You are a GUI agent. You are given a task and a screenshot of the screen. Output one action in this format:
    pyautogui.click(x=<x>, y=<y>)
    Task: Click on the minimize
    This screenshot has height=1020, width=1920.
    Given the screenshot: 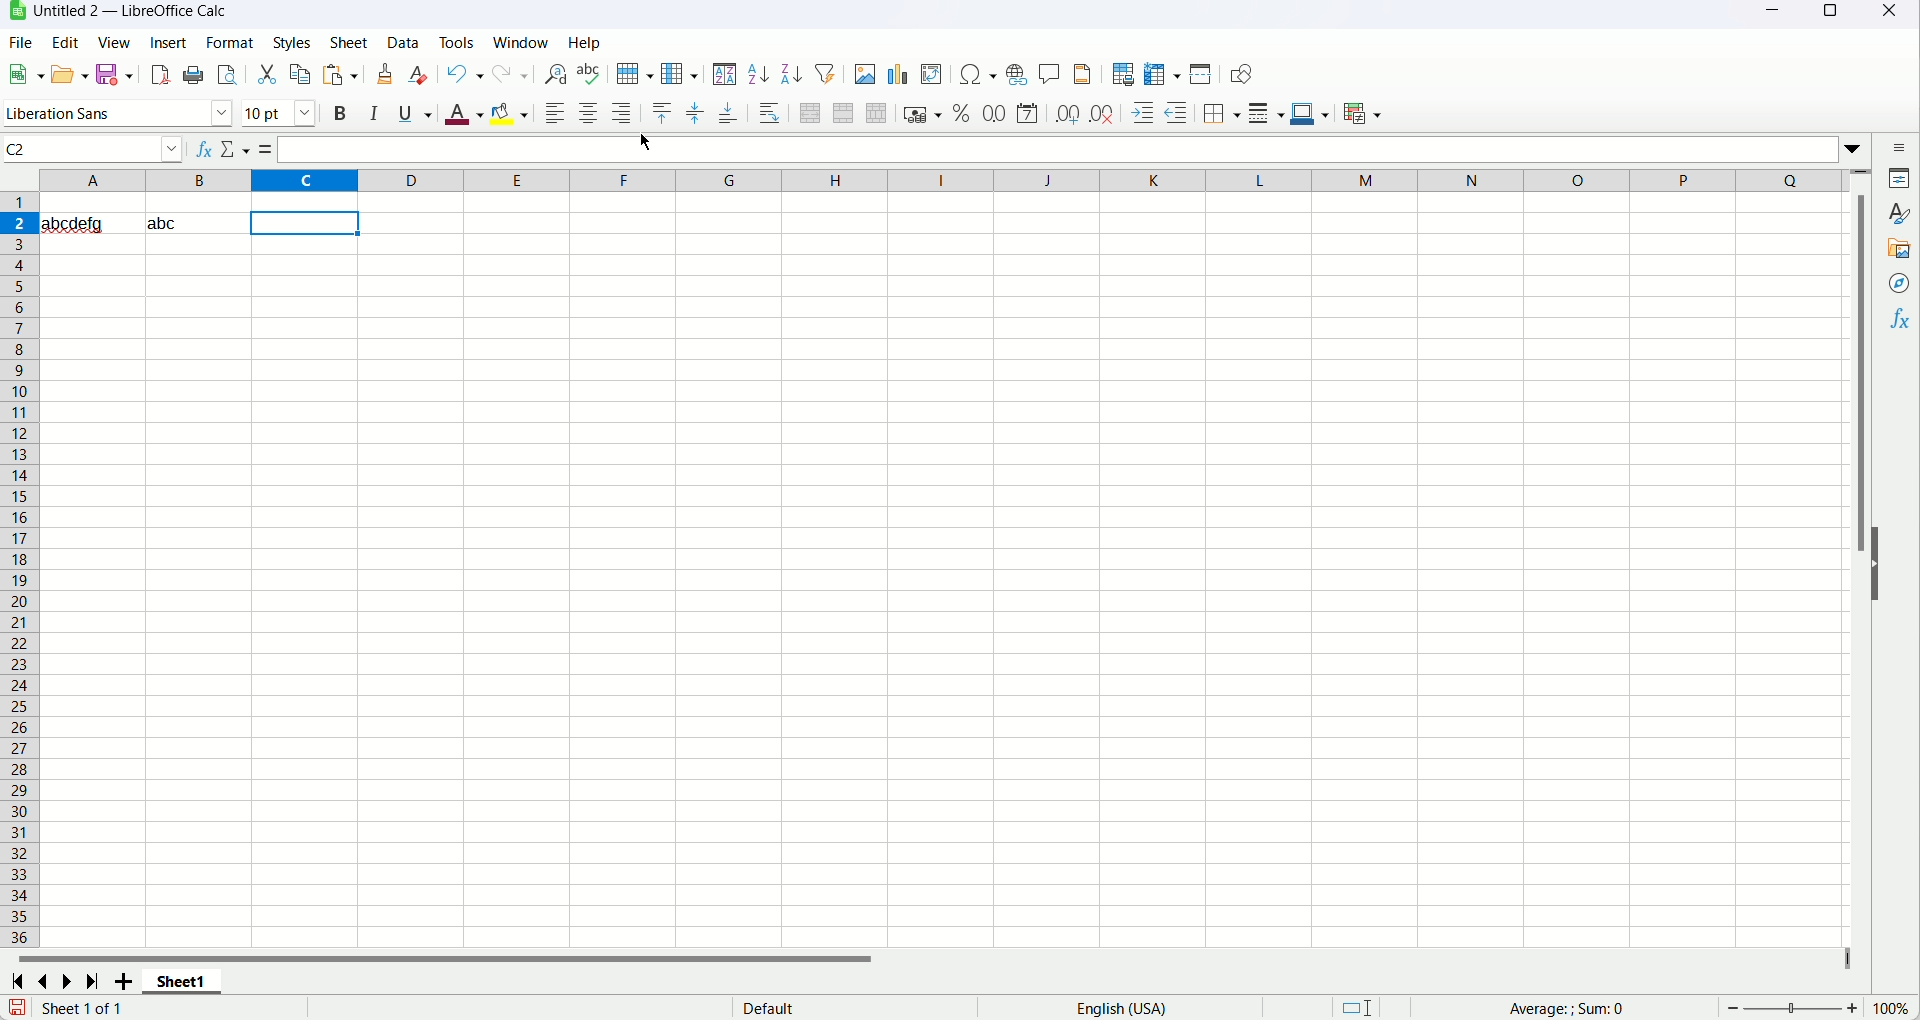 What is the action you would take?
    pyautogui.click(x=1775, y=12)
    